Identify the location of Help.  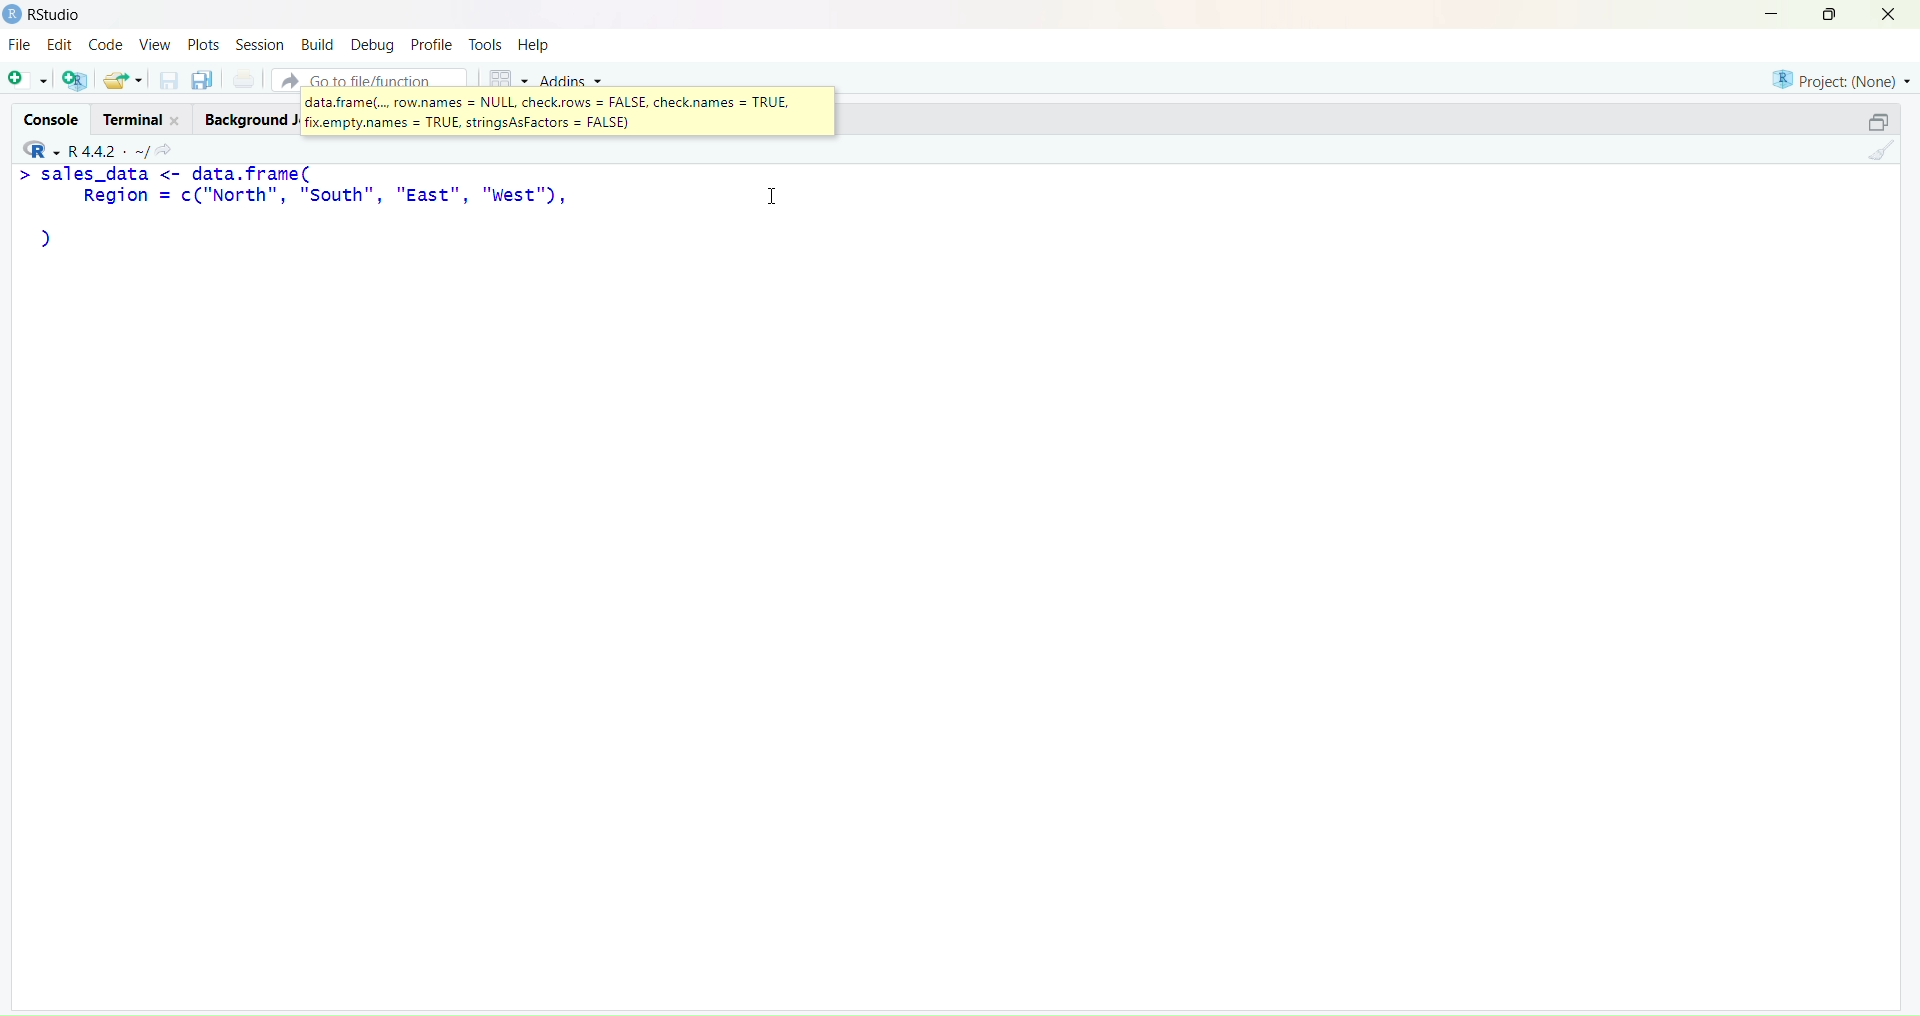
(537, 46).